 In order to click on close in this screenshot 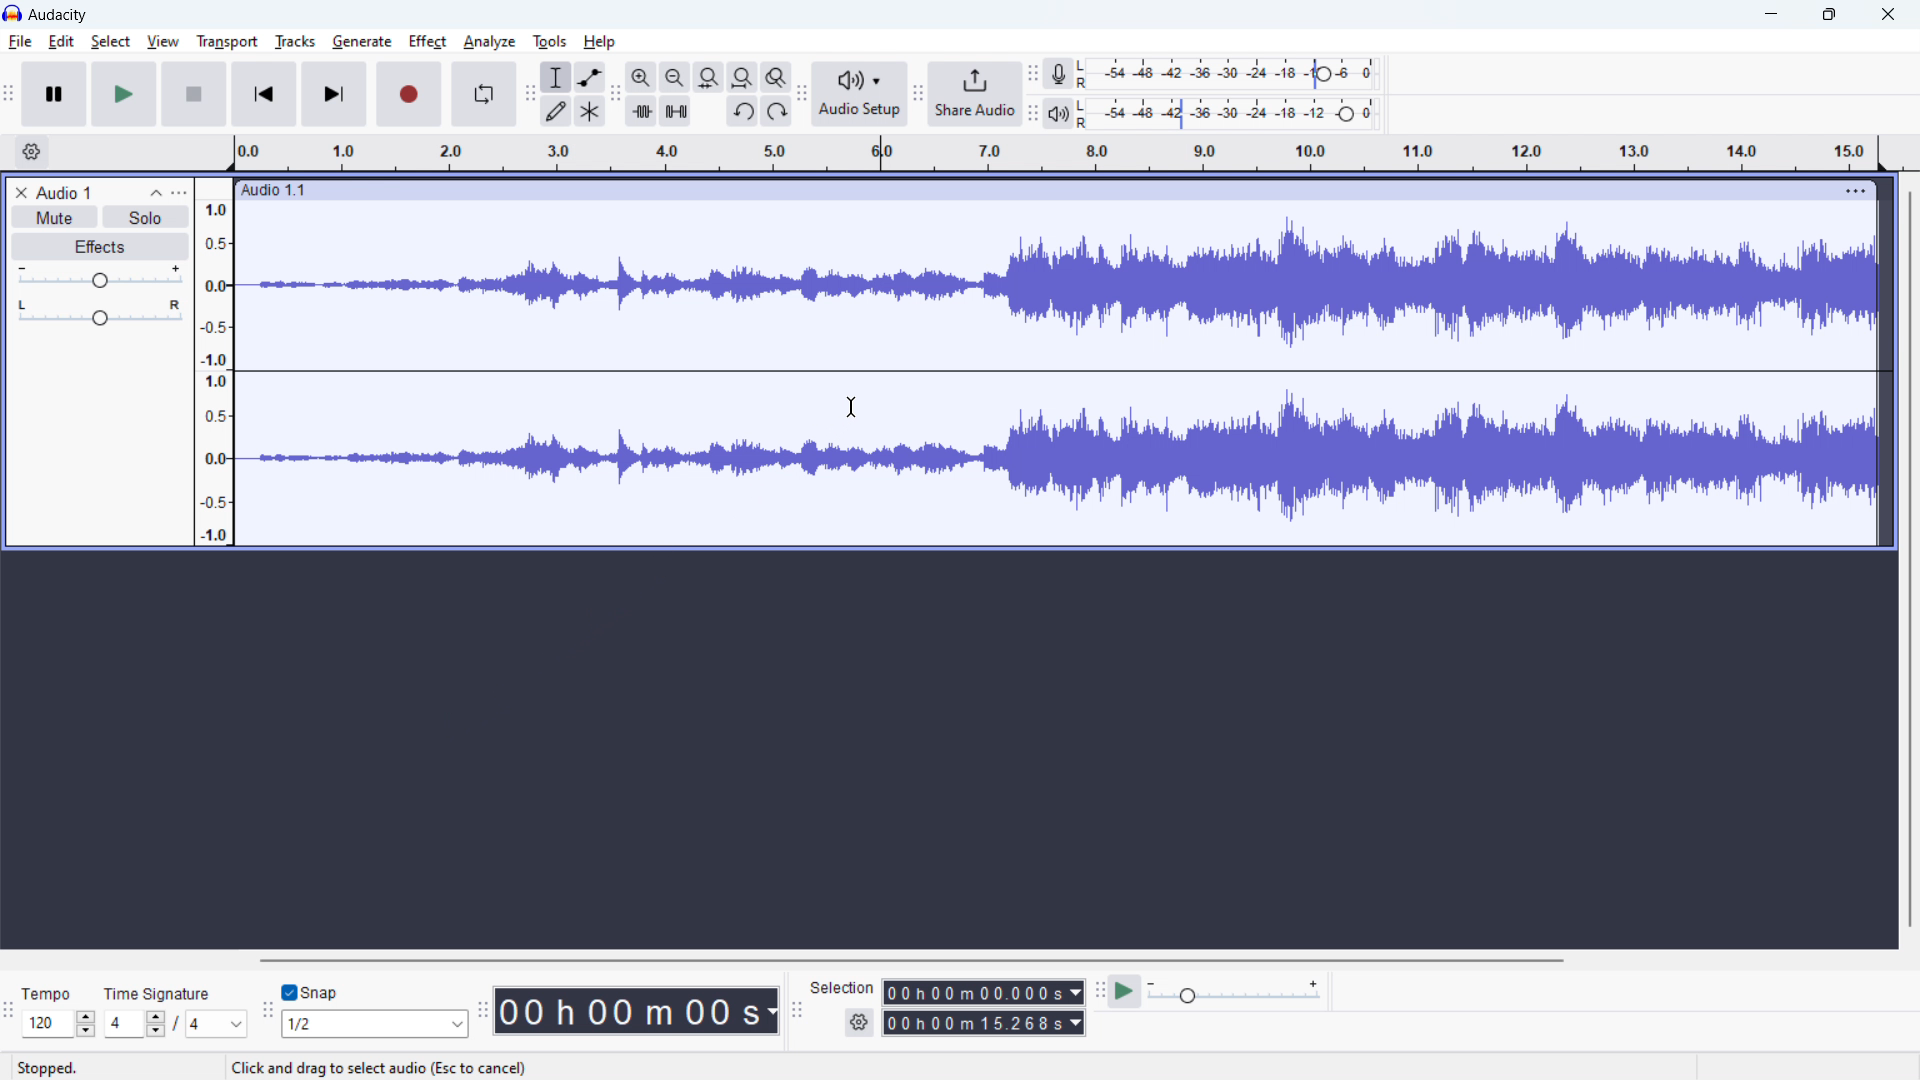, I will do `click(1888, 14)`.